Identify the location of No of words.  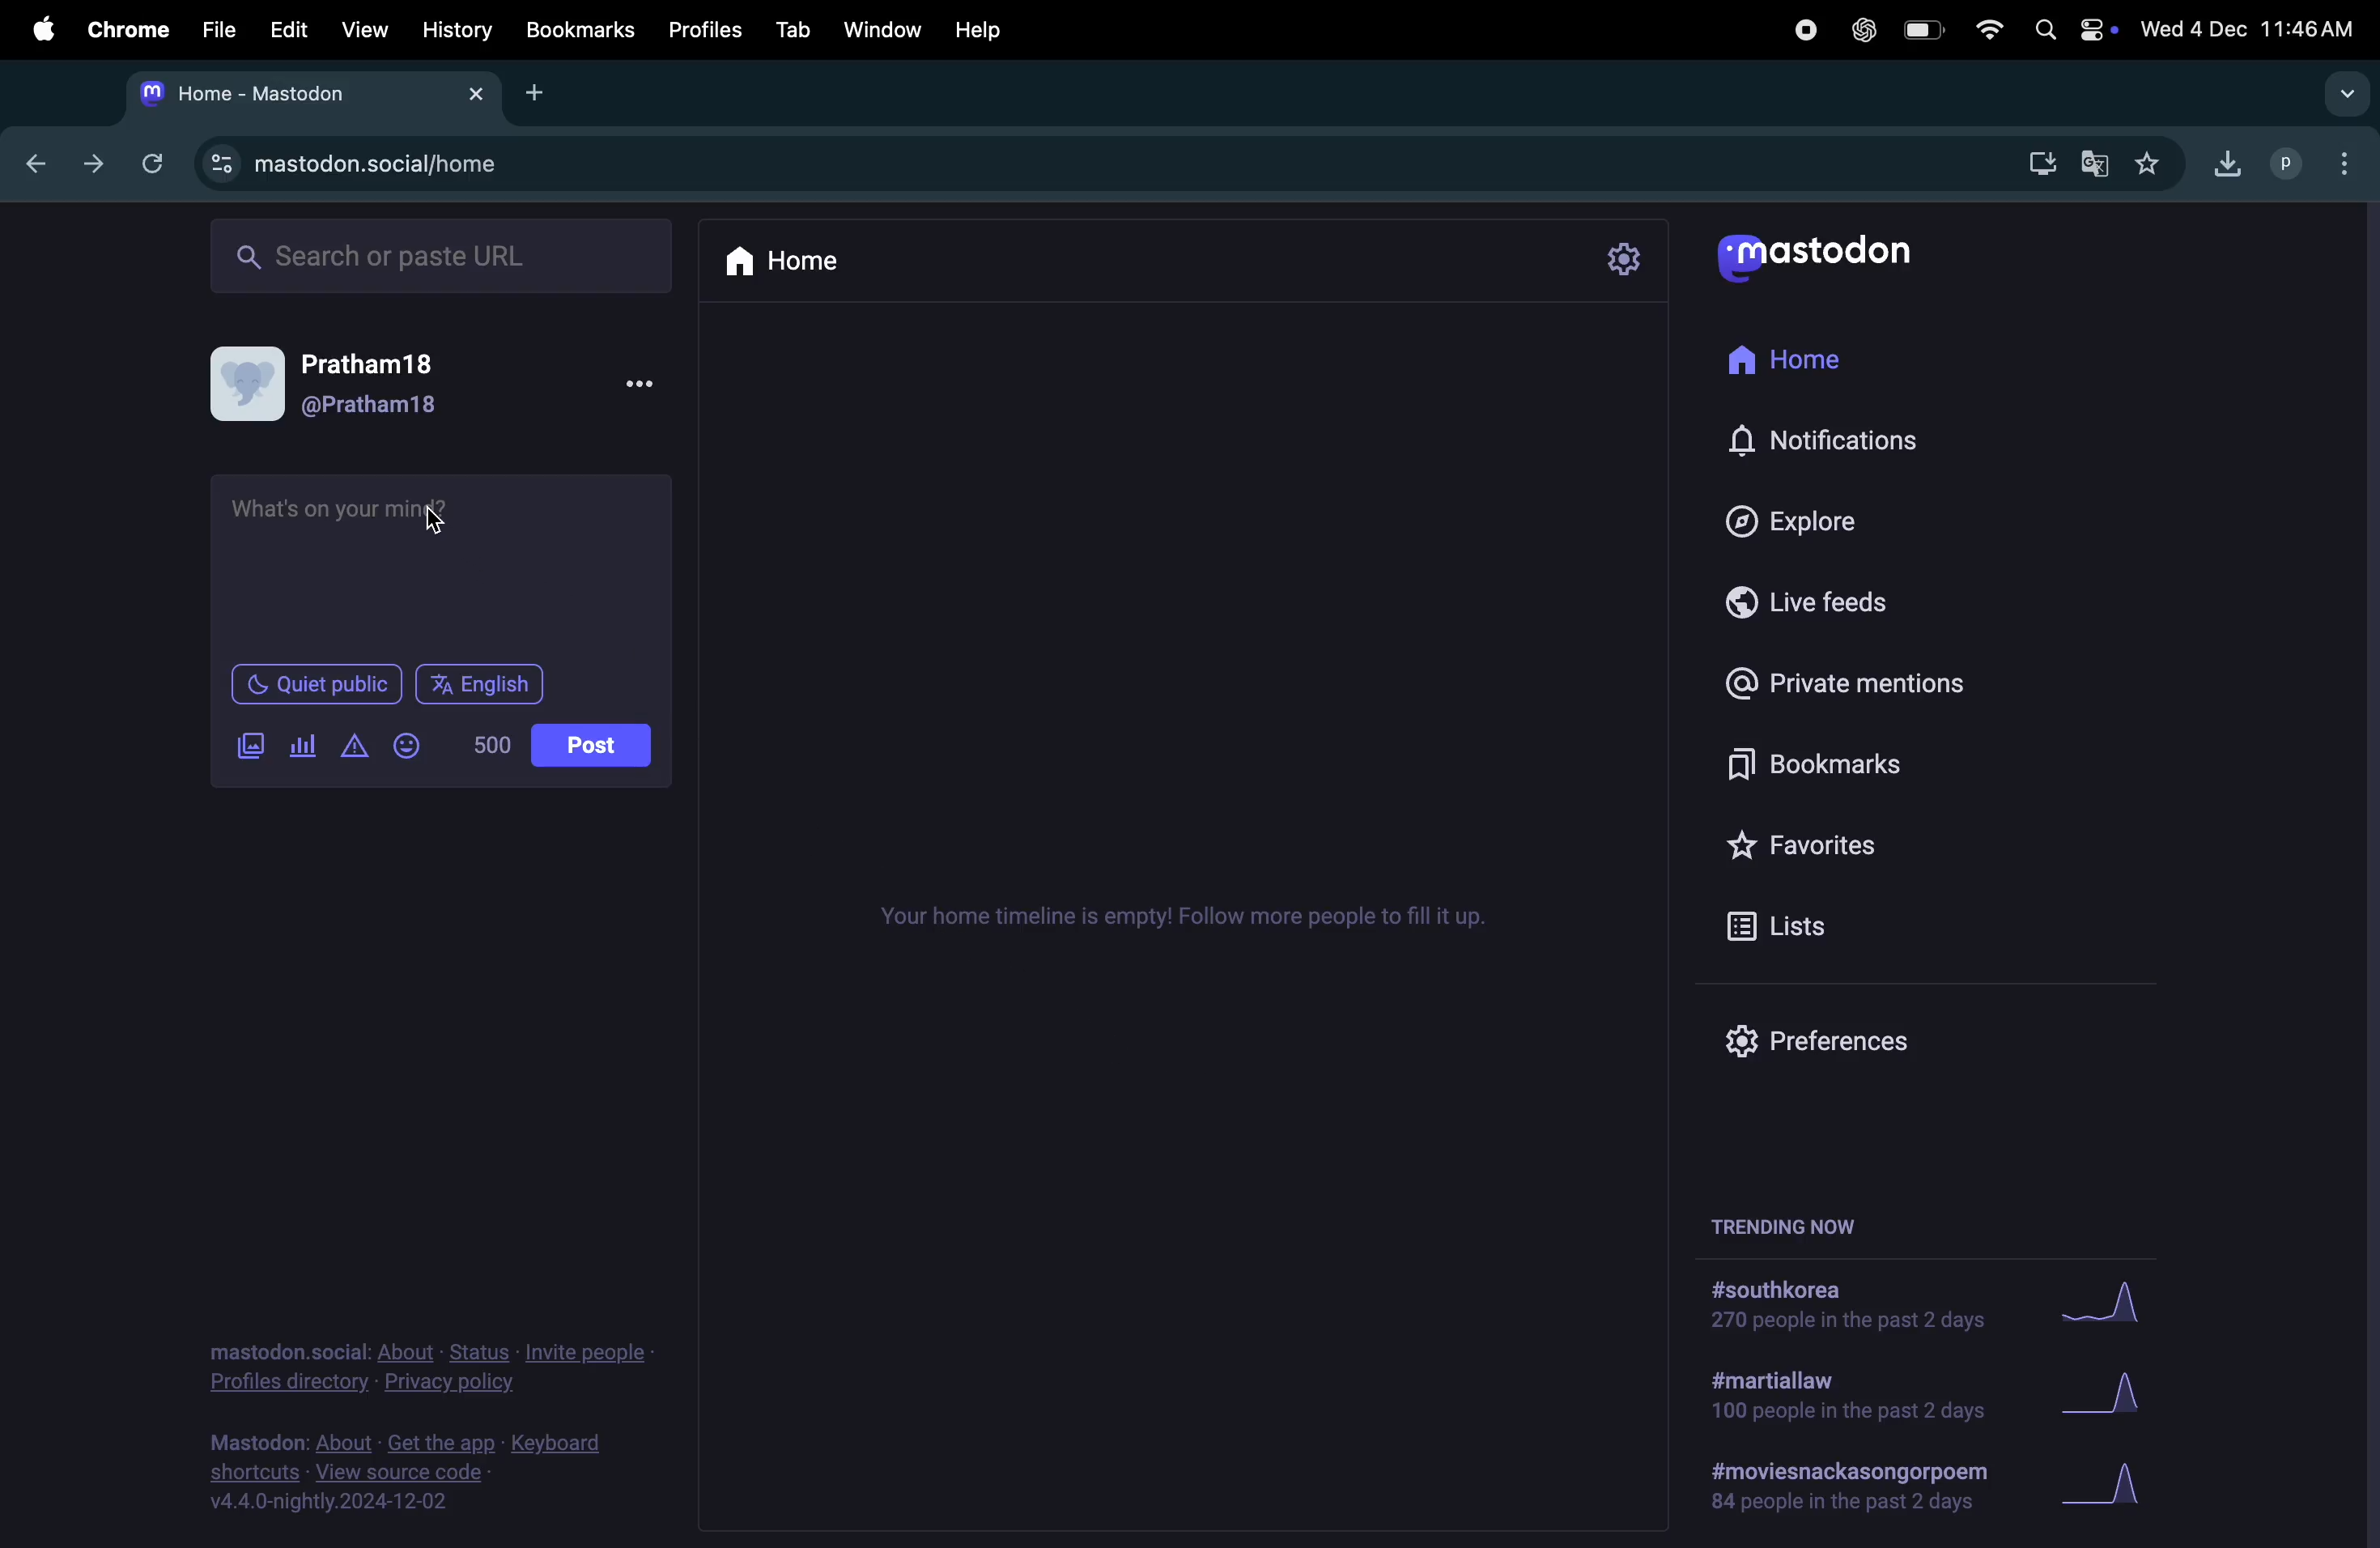
(490, 744).